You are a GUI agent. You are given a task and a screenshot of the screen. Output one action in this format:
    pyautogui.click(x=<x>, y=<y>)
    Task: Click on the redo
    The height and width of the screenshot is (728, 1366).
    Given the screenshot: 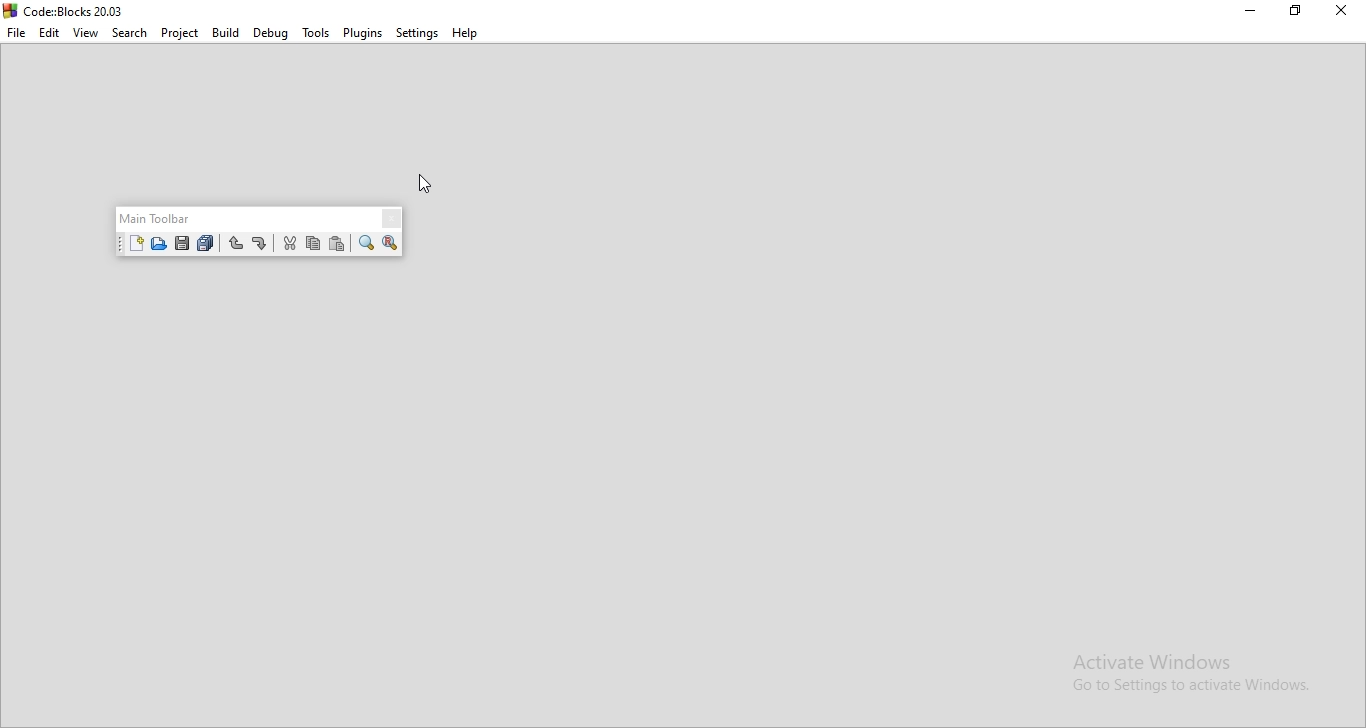 What is the action you would take?
    pyautogui.click(x=259, y=245)
    